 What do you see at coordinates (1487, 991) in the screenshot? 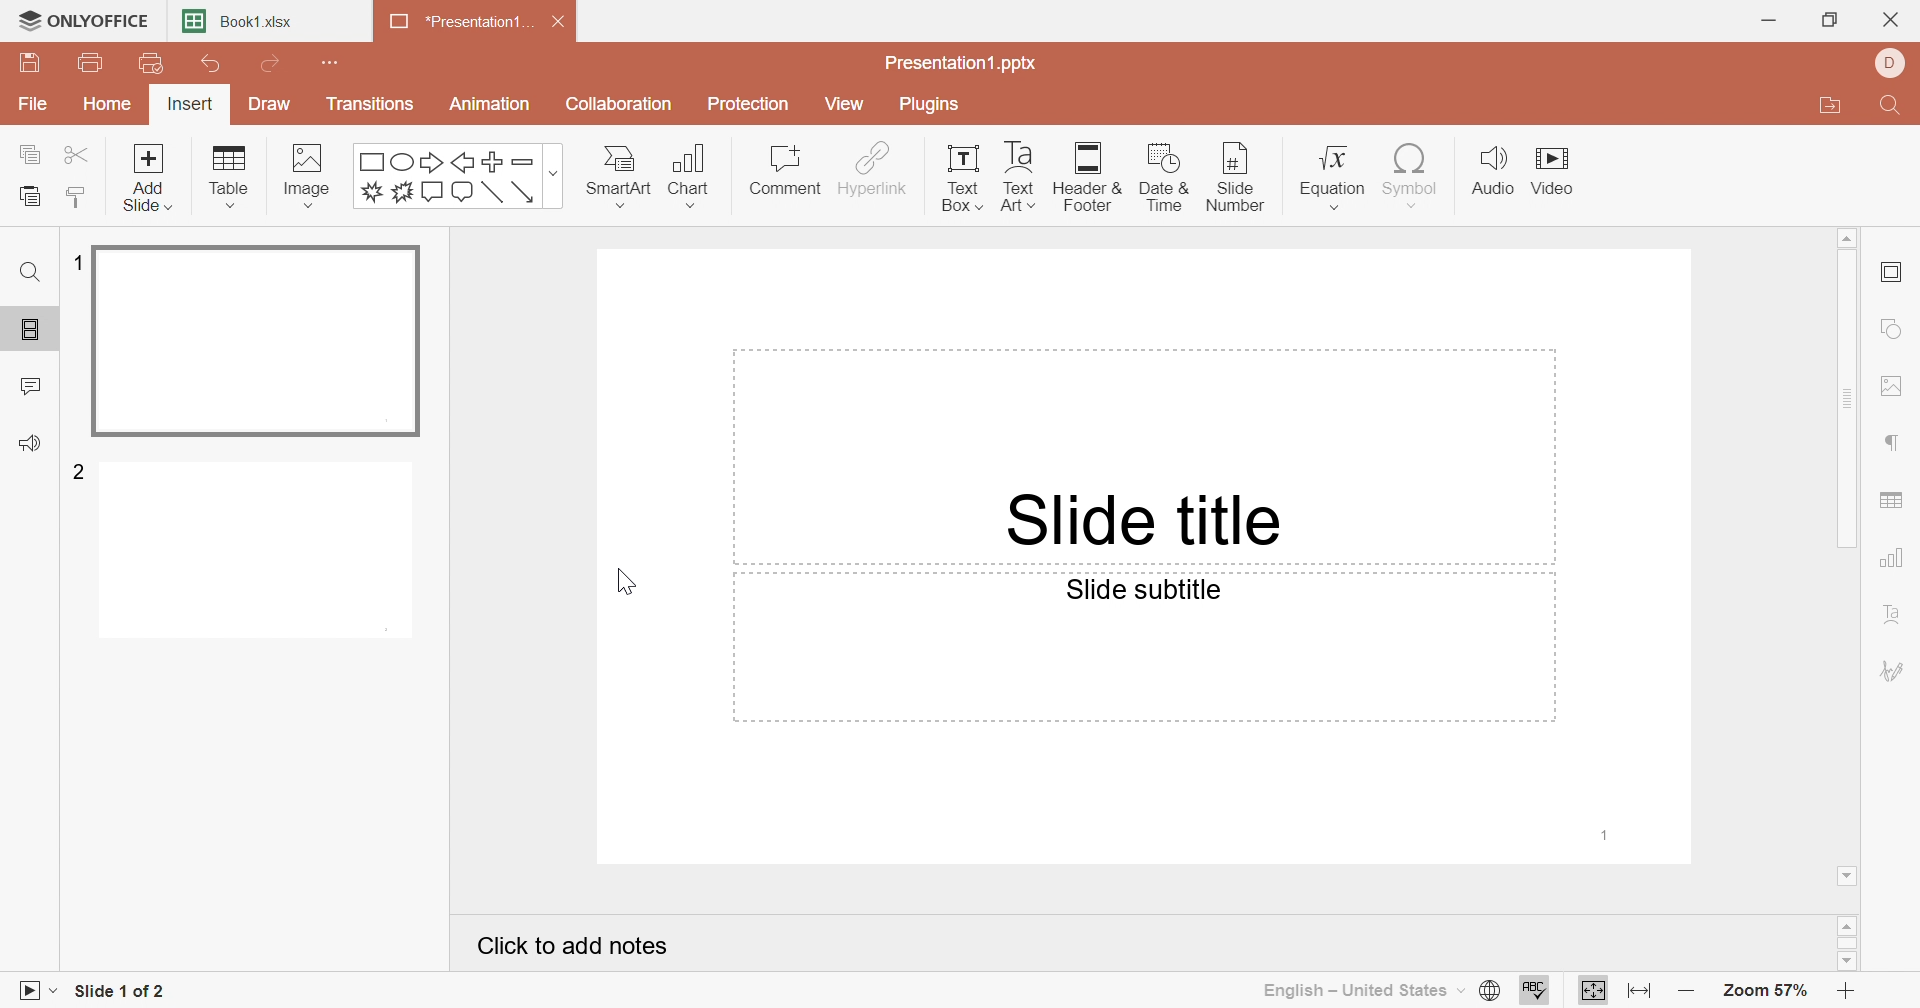
I see `Set document language` at bounding box center [1487, 991].